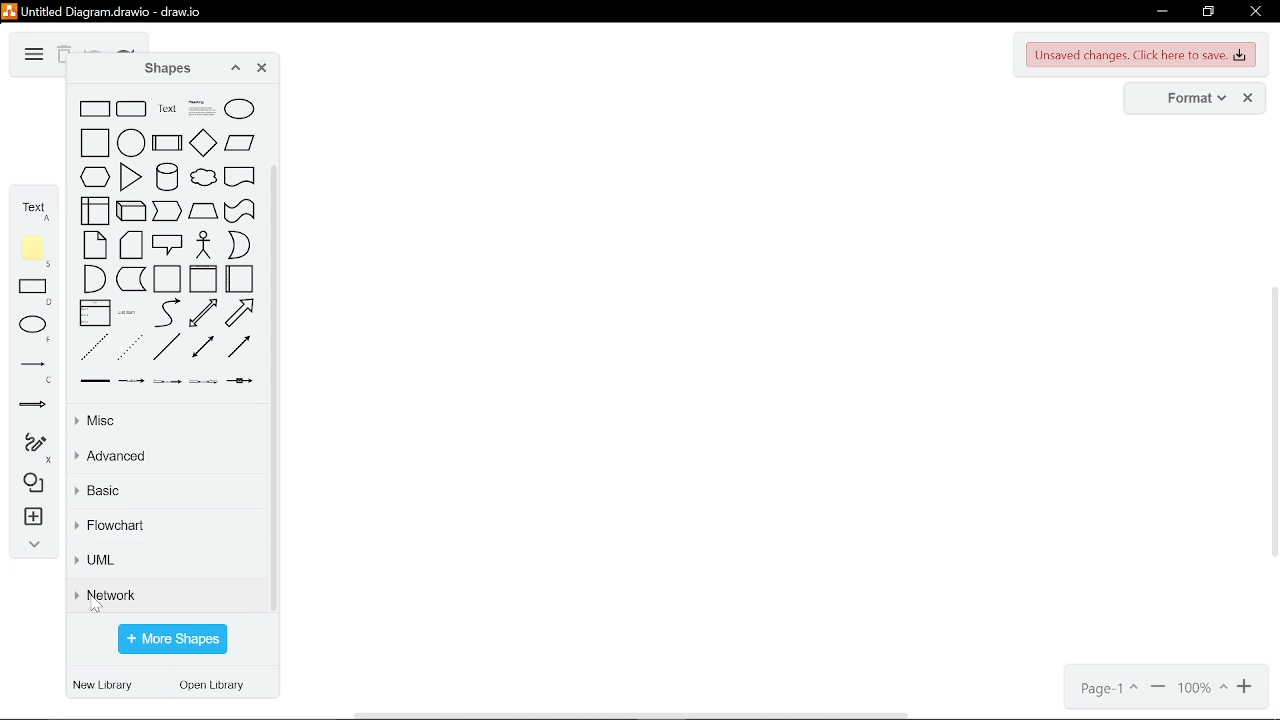 The image size is (1280, 720). What do you see at coordinates (94, 49) in the screenshot?
I see `undo` at bounding box center [94, 49].